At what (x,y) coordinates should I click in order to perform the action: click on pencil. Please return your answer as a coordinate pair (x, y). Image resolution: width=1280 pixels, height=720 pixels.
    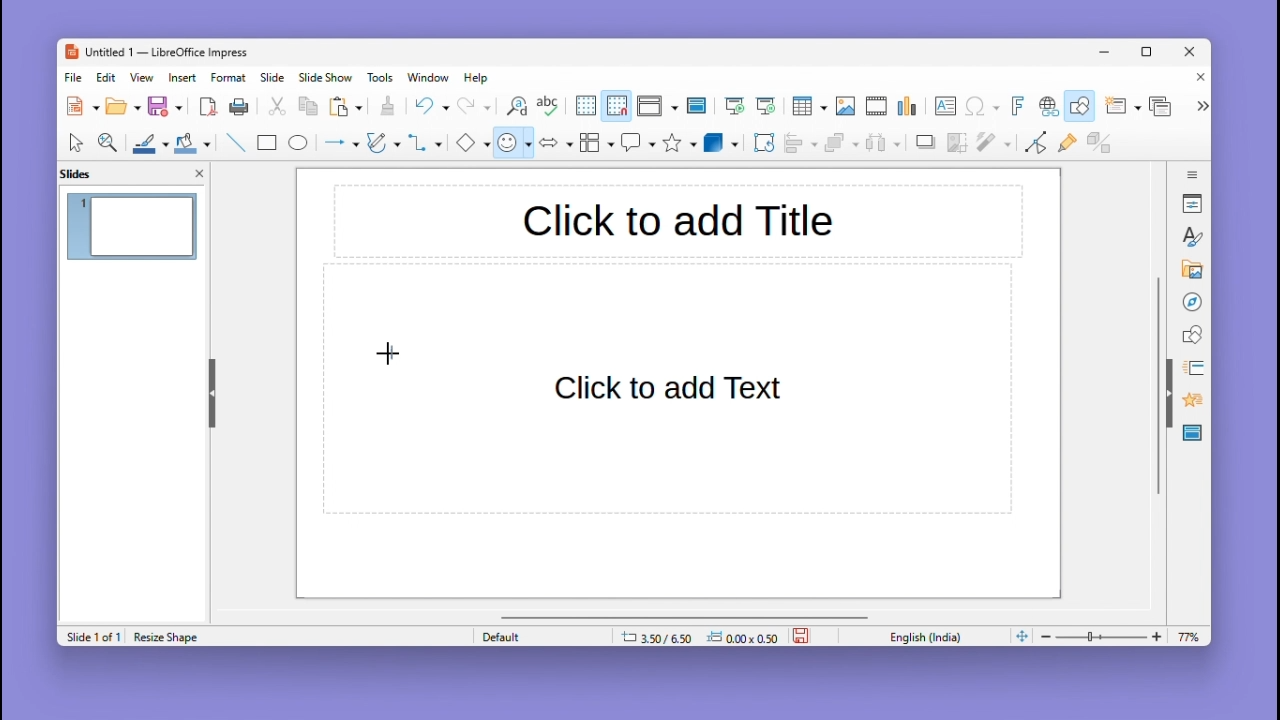
    Looking at the image, I should click on (383, 145).